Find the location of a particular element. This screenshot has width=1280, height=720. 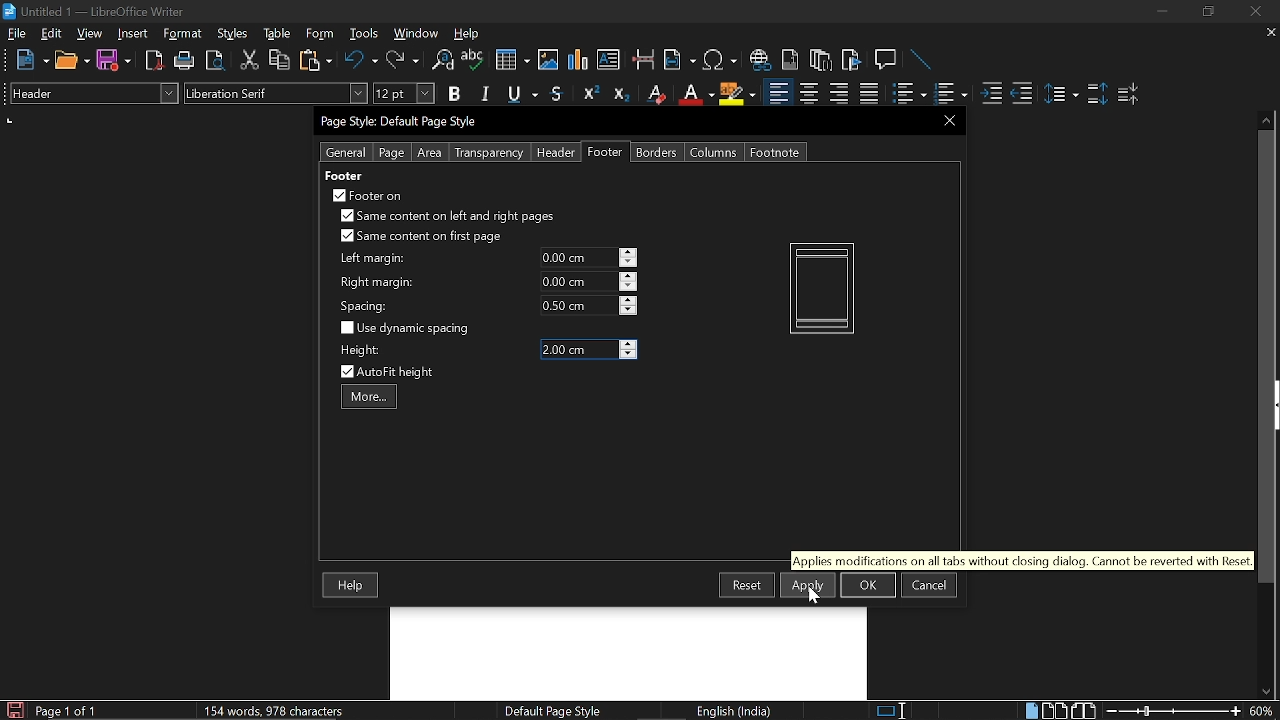

current page Current page is located at coordinates (65, 710).